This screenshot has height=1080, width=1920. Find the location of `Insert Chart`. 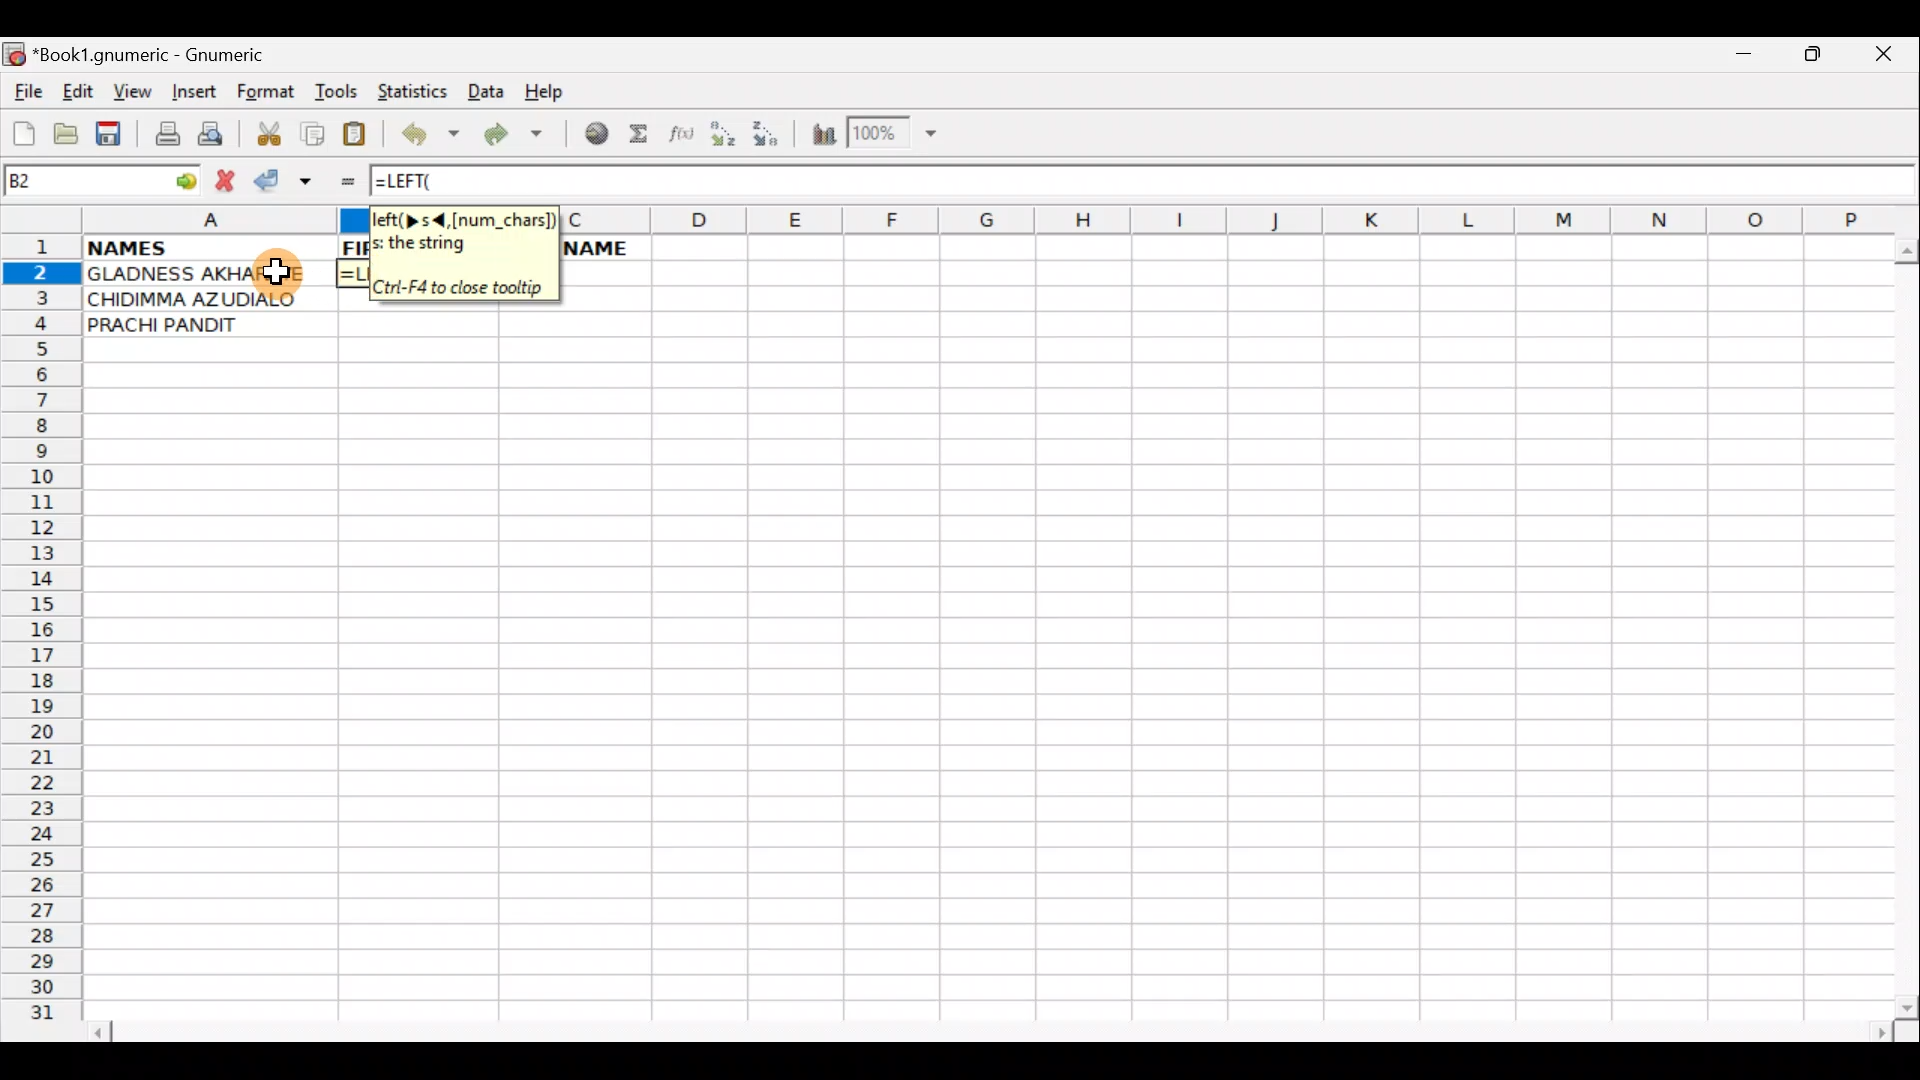

Insert Chart is located at coordinates (818, 137).